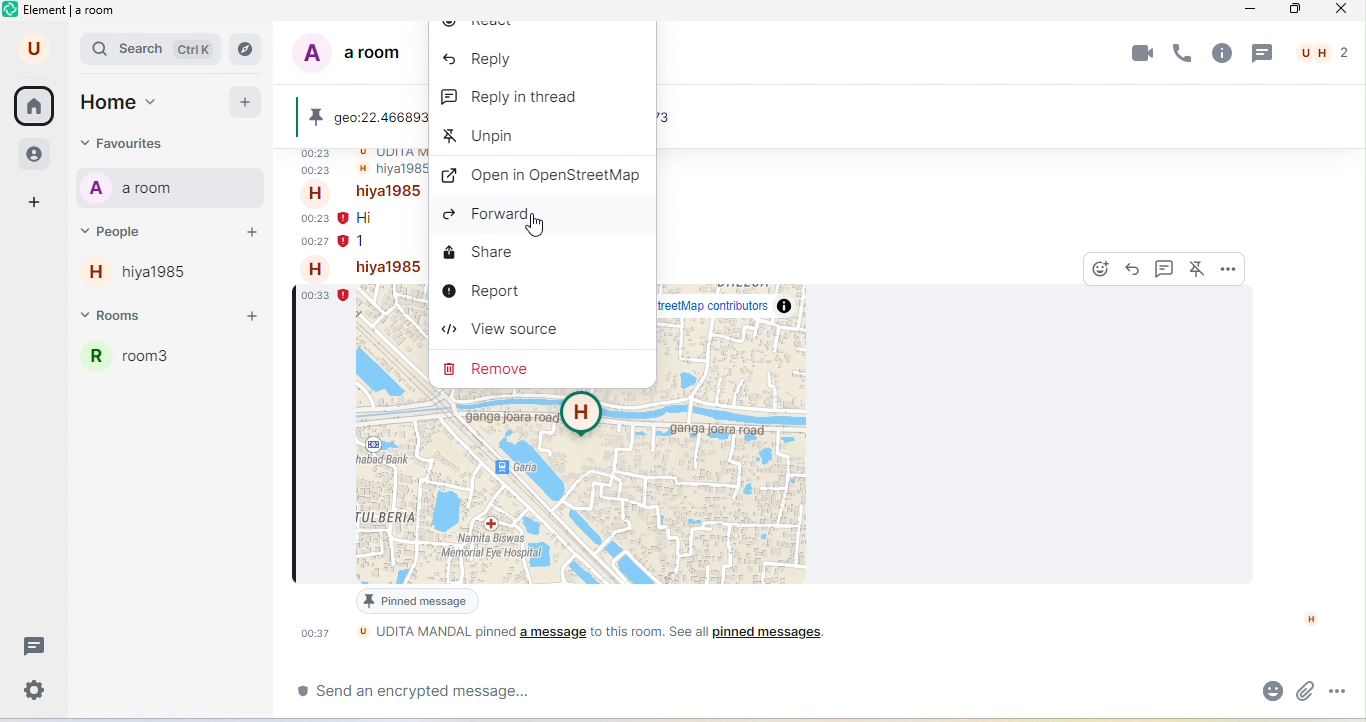 The height and width of the screenshot is (722, 1366). I want to click on people, so click(32, 155).